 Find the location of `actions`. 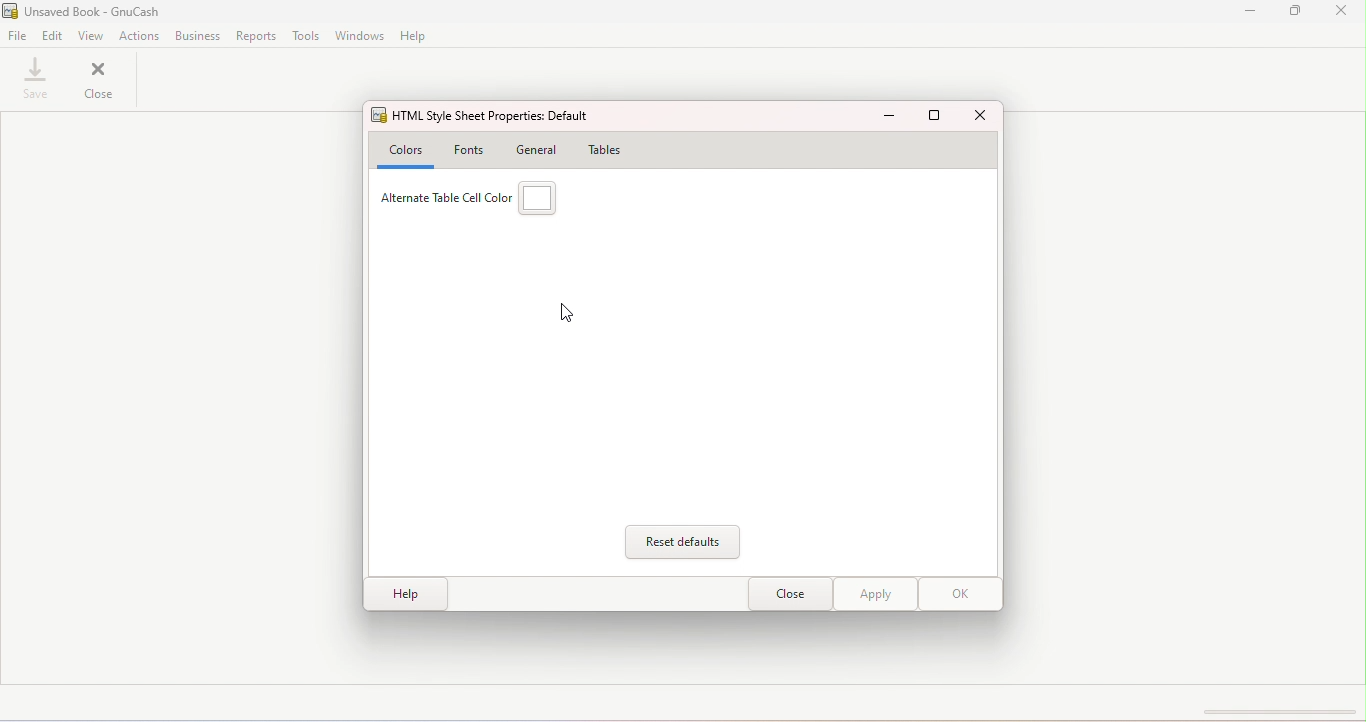

actions is located at coordinates (138, 37).